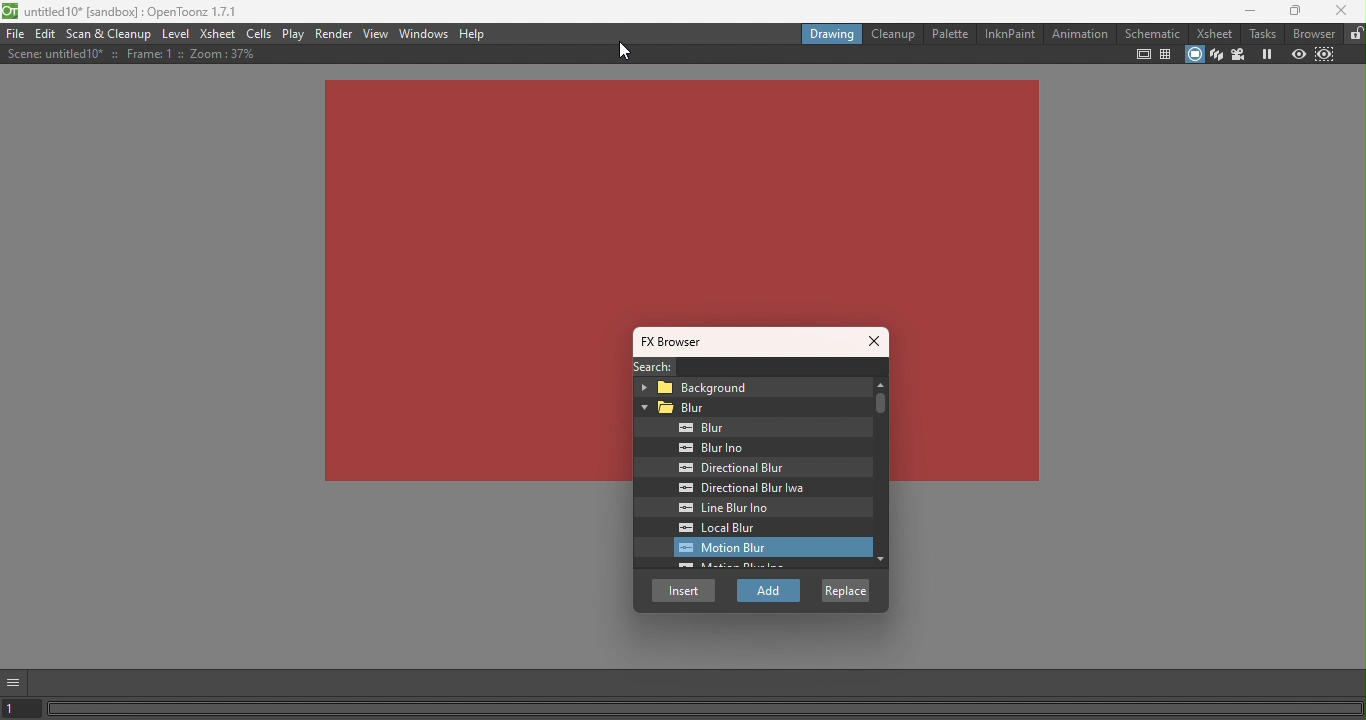  What do you see at coordinates (1010, 33) in the screenshot?
I see `InknPaint` at bounding box center [1010, 33].